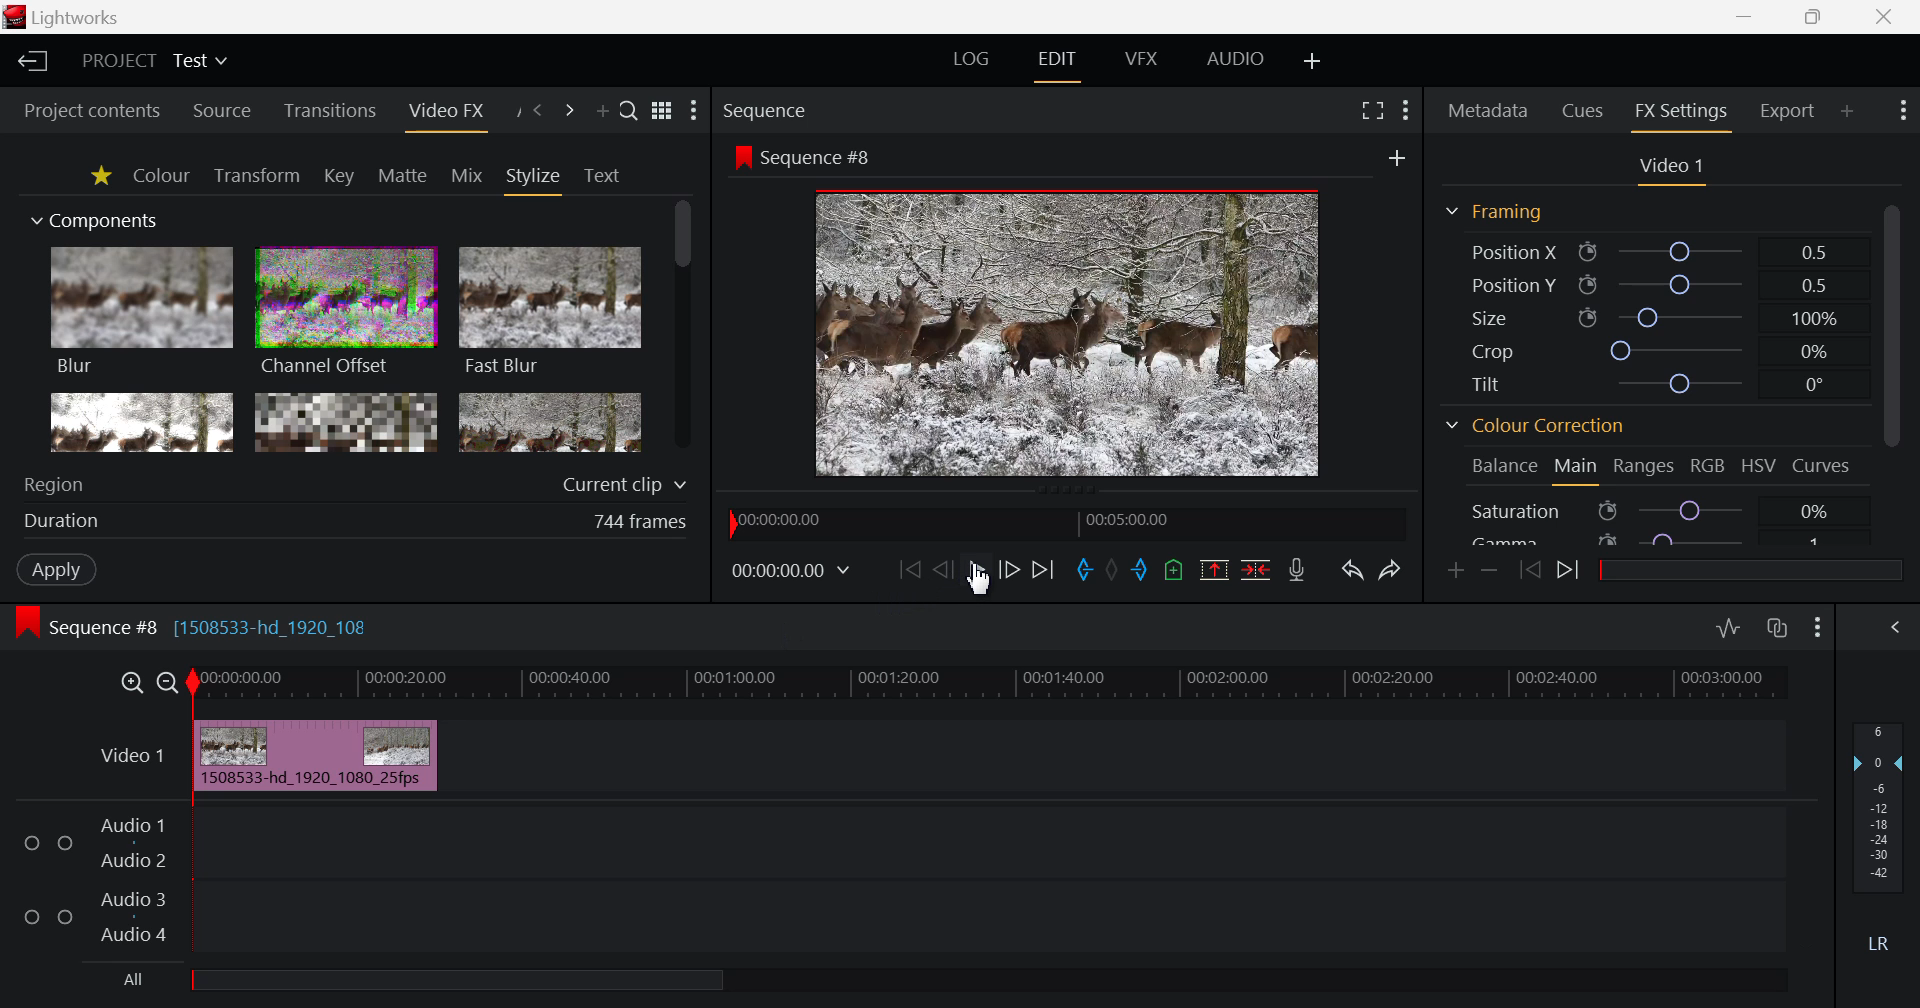  Describe the element at coordinates (467, 175) in the screenshot. I see `Mix` at that location.